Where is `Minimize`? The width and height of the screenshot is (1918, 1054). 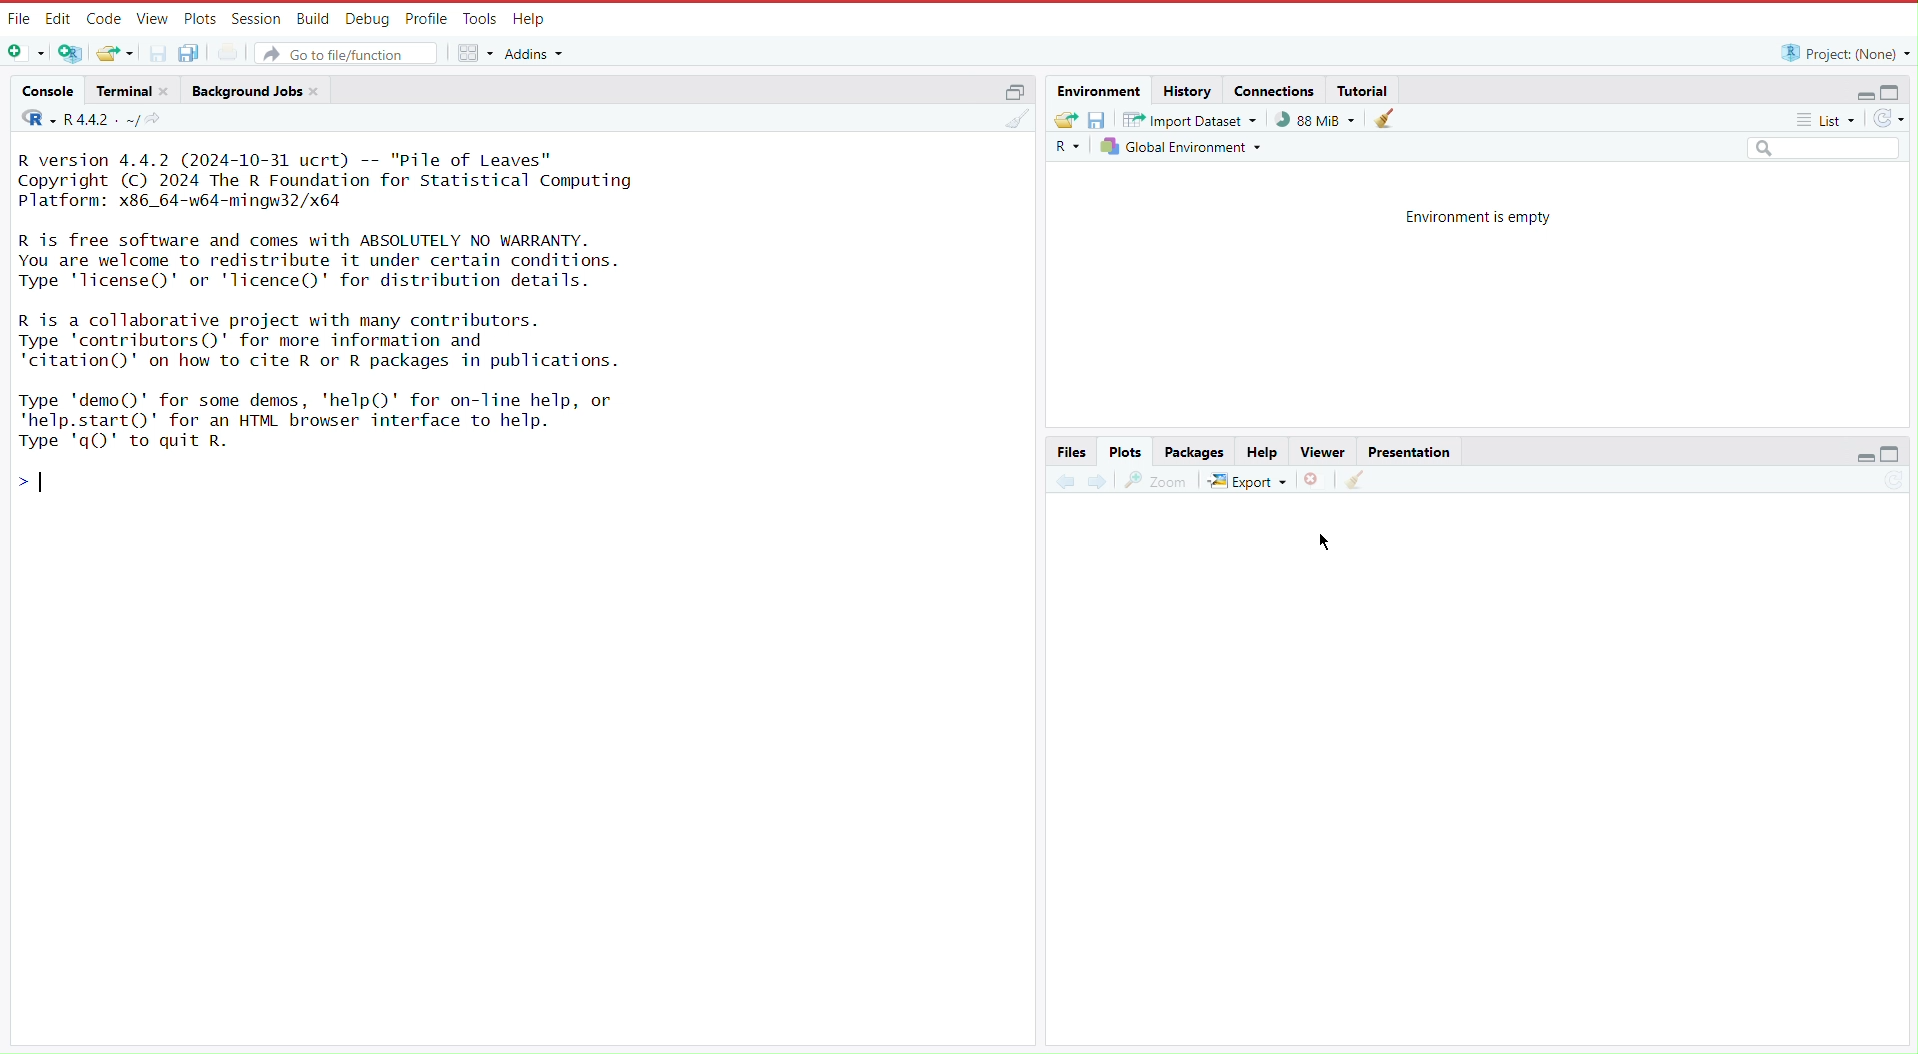
Minimize is located at coordinates (1866, 460).